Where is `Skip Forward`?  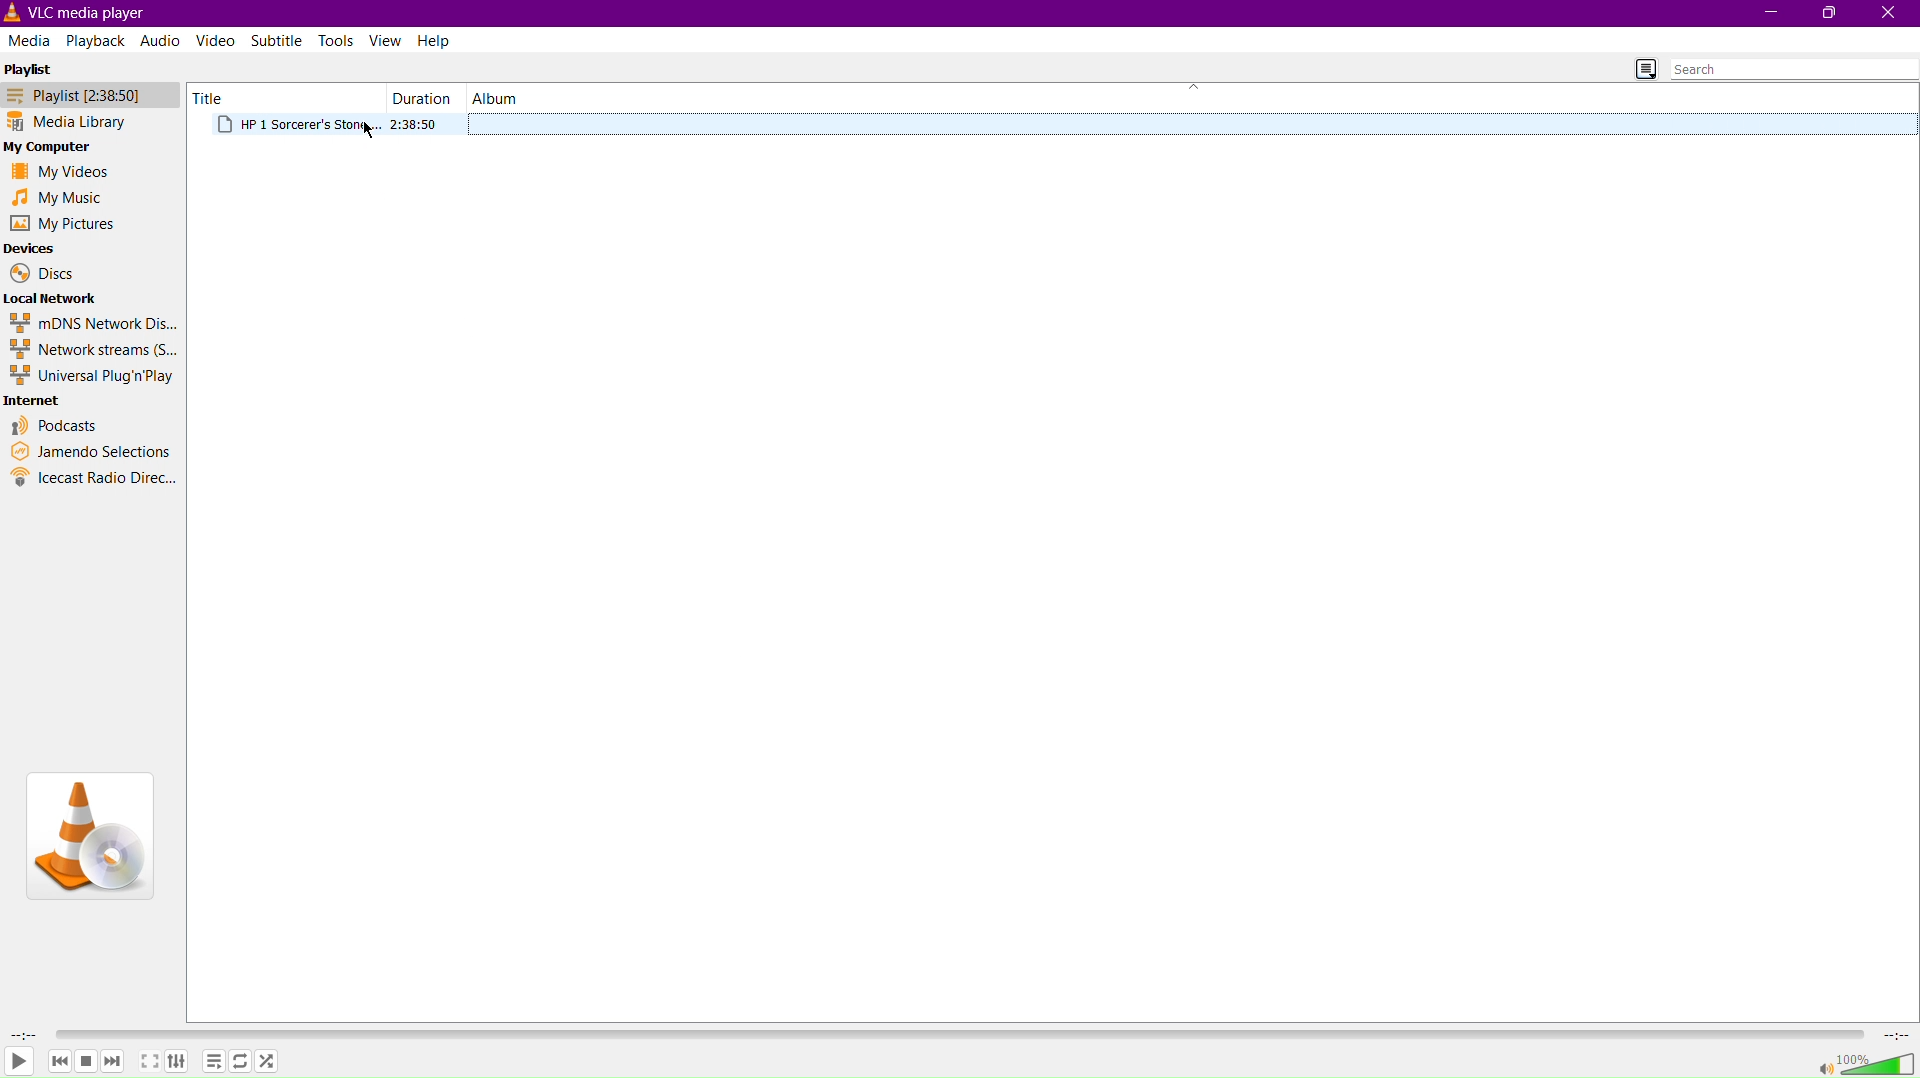
Skip Forward is located at coordinates (113, 1062).